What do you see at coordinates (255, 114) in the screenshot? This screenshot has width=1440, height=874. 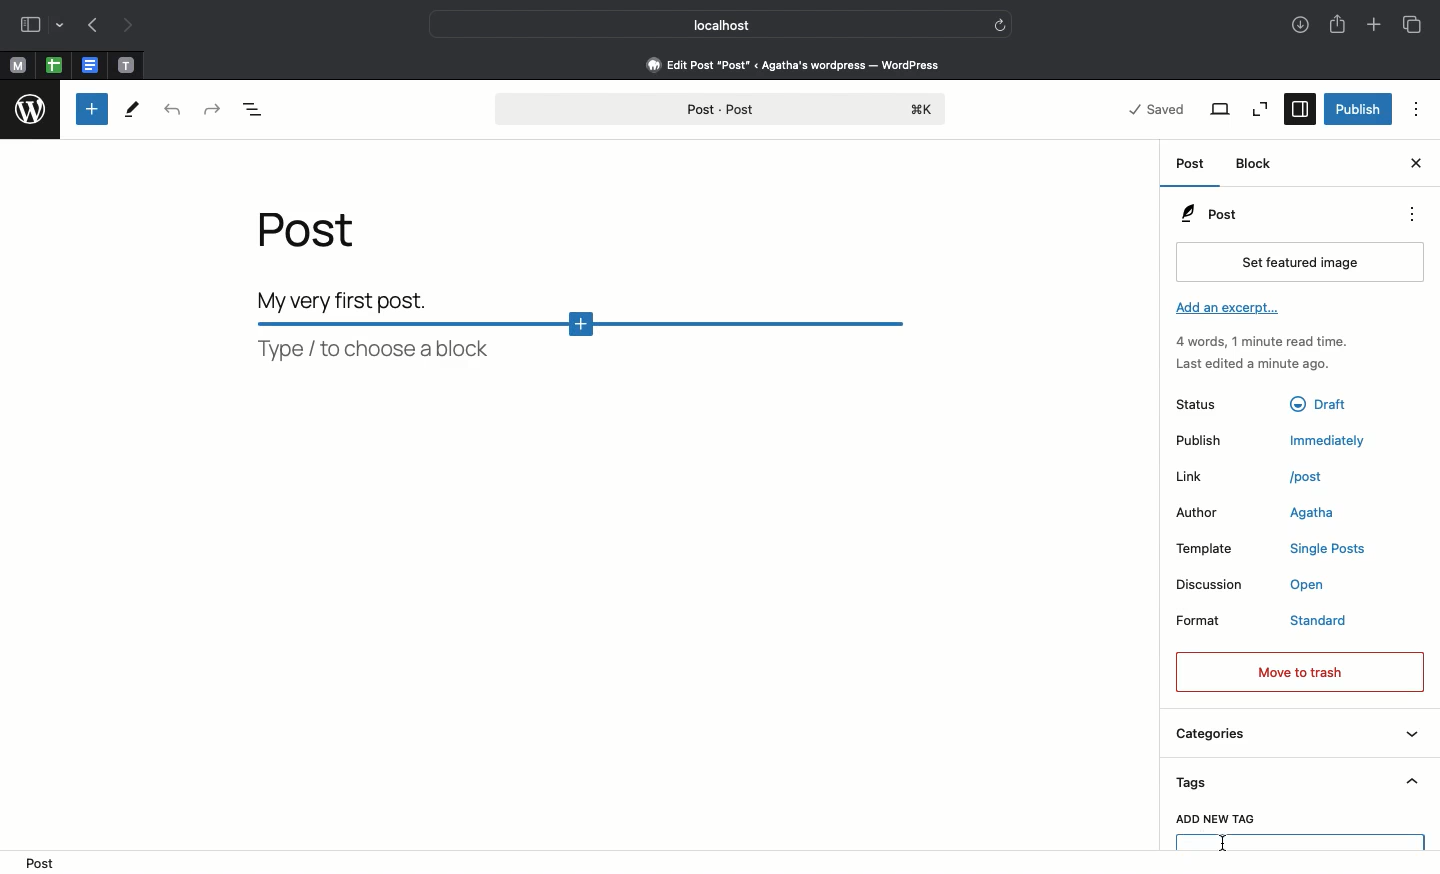 I see `Document overview` at bounding box center [255, 114].